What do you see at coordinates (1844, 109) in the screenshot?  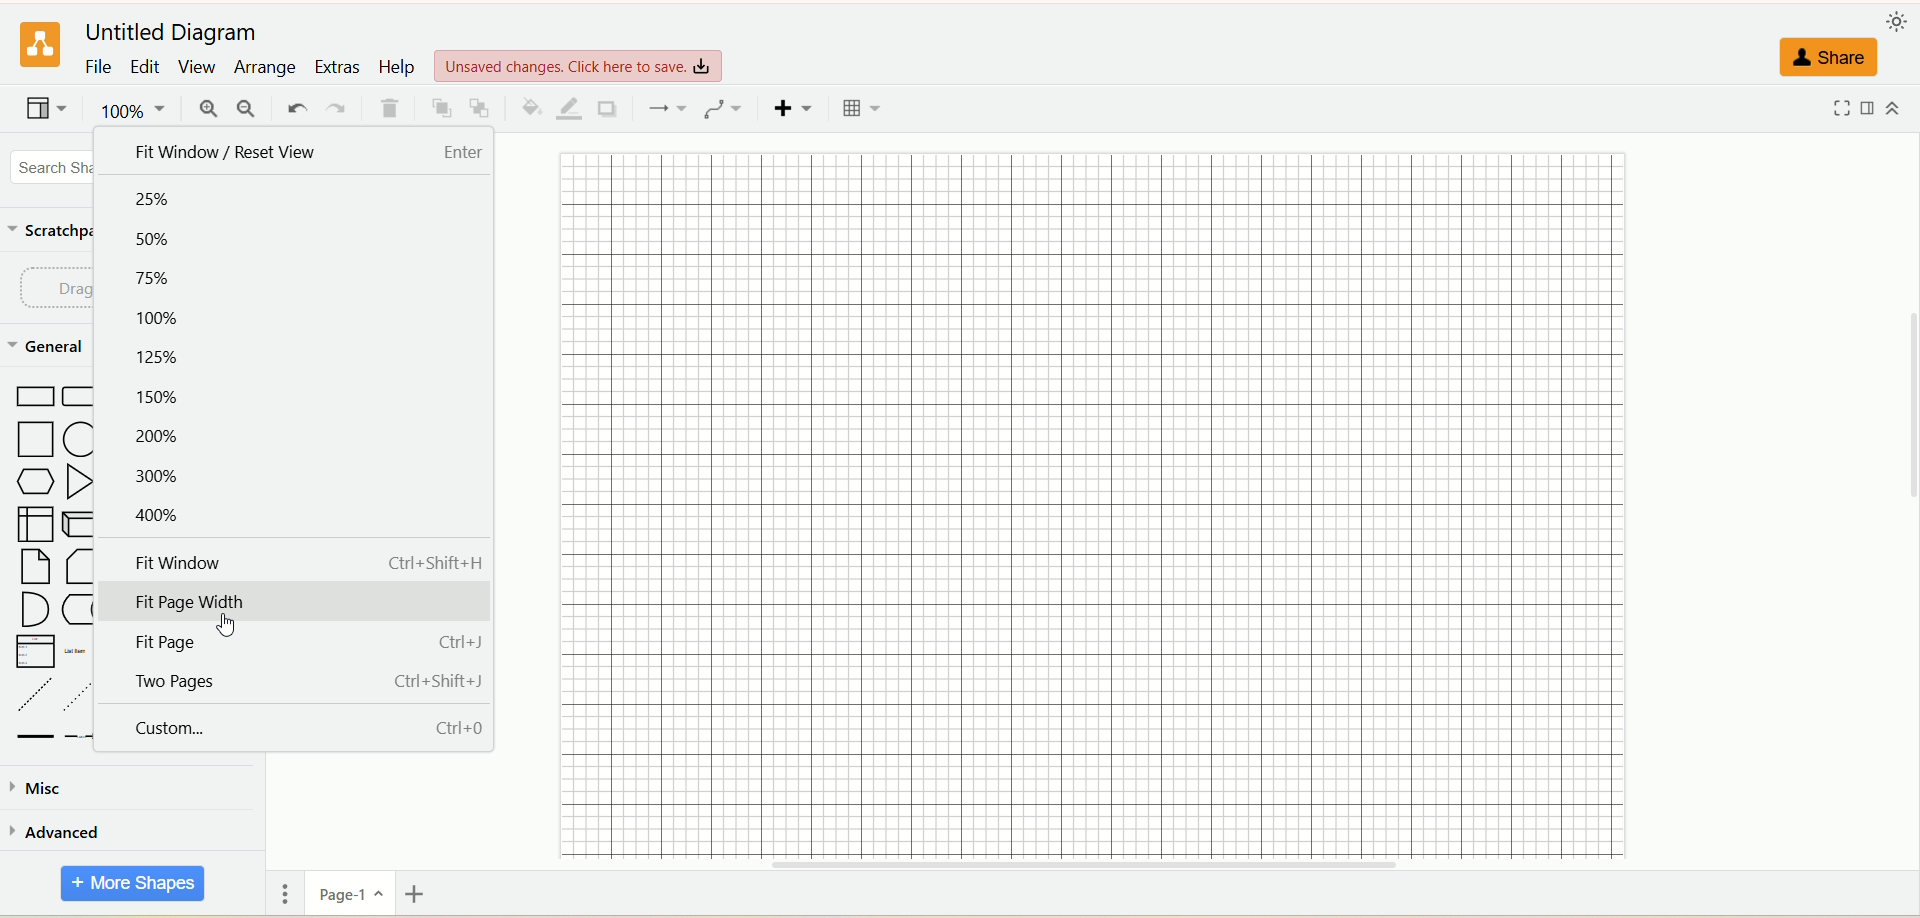 I see `fullscreen` at bounding box center [1844, 109].